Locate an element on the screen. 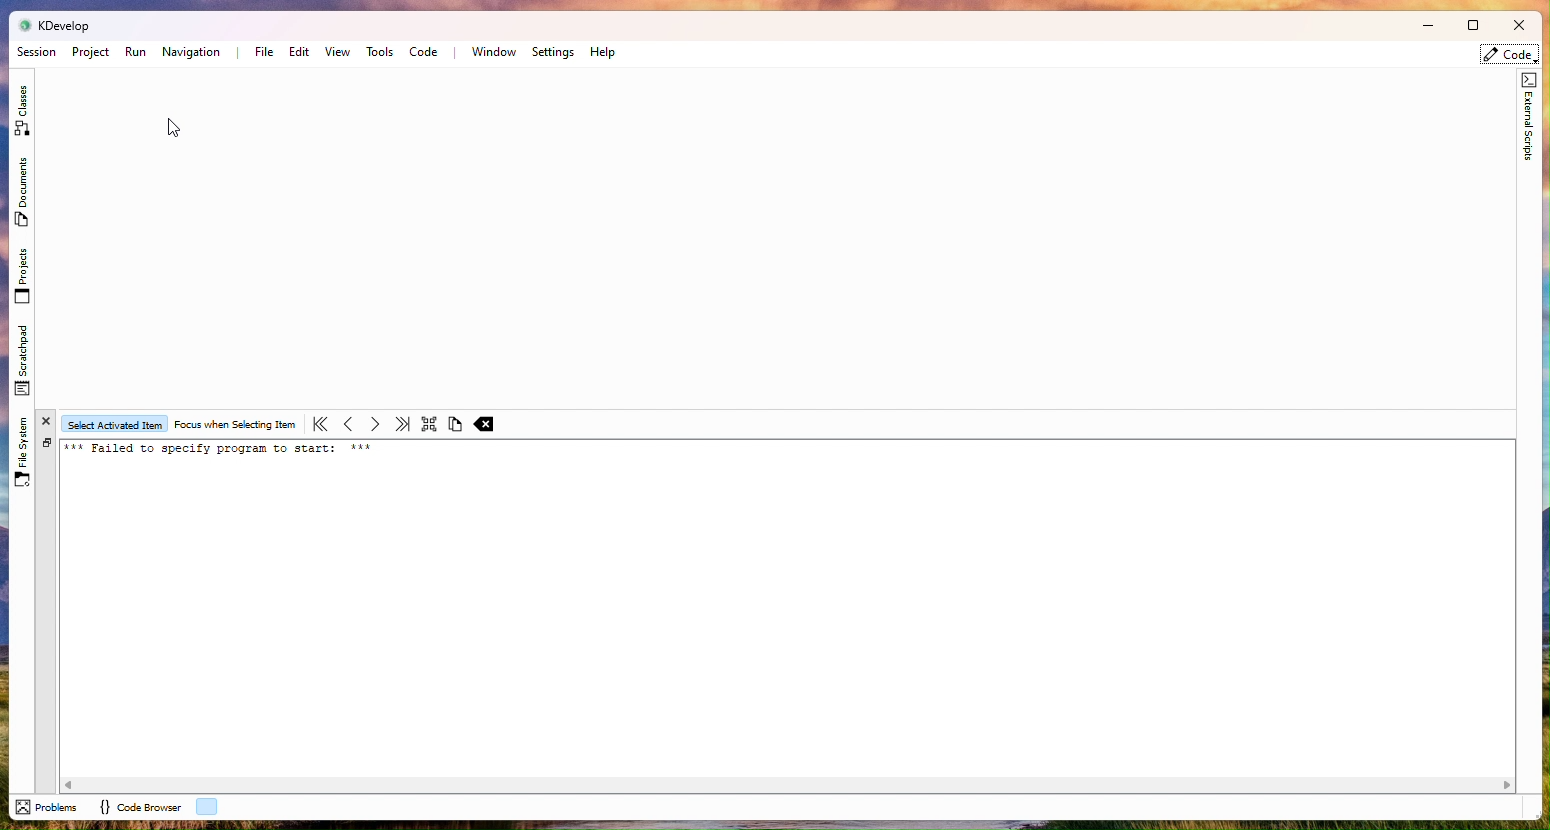  Minimize is located at coordinates (1421, 27).